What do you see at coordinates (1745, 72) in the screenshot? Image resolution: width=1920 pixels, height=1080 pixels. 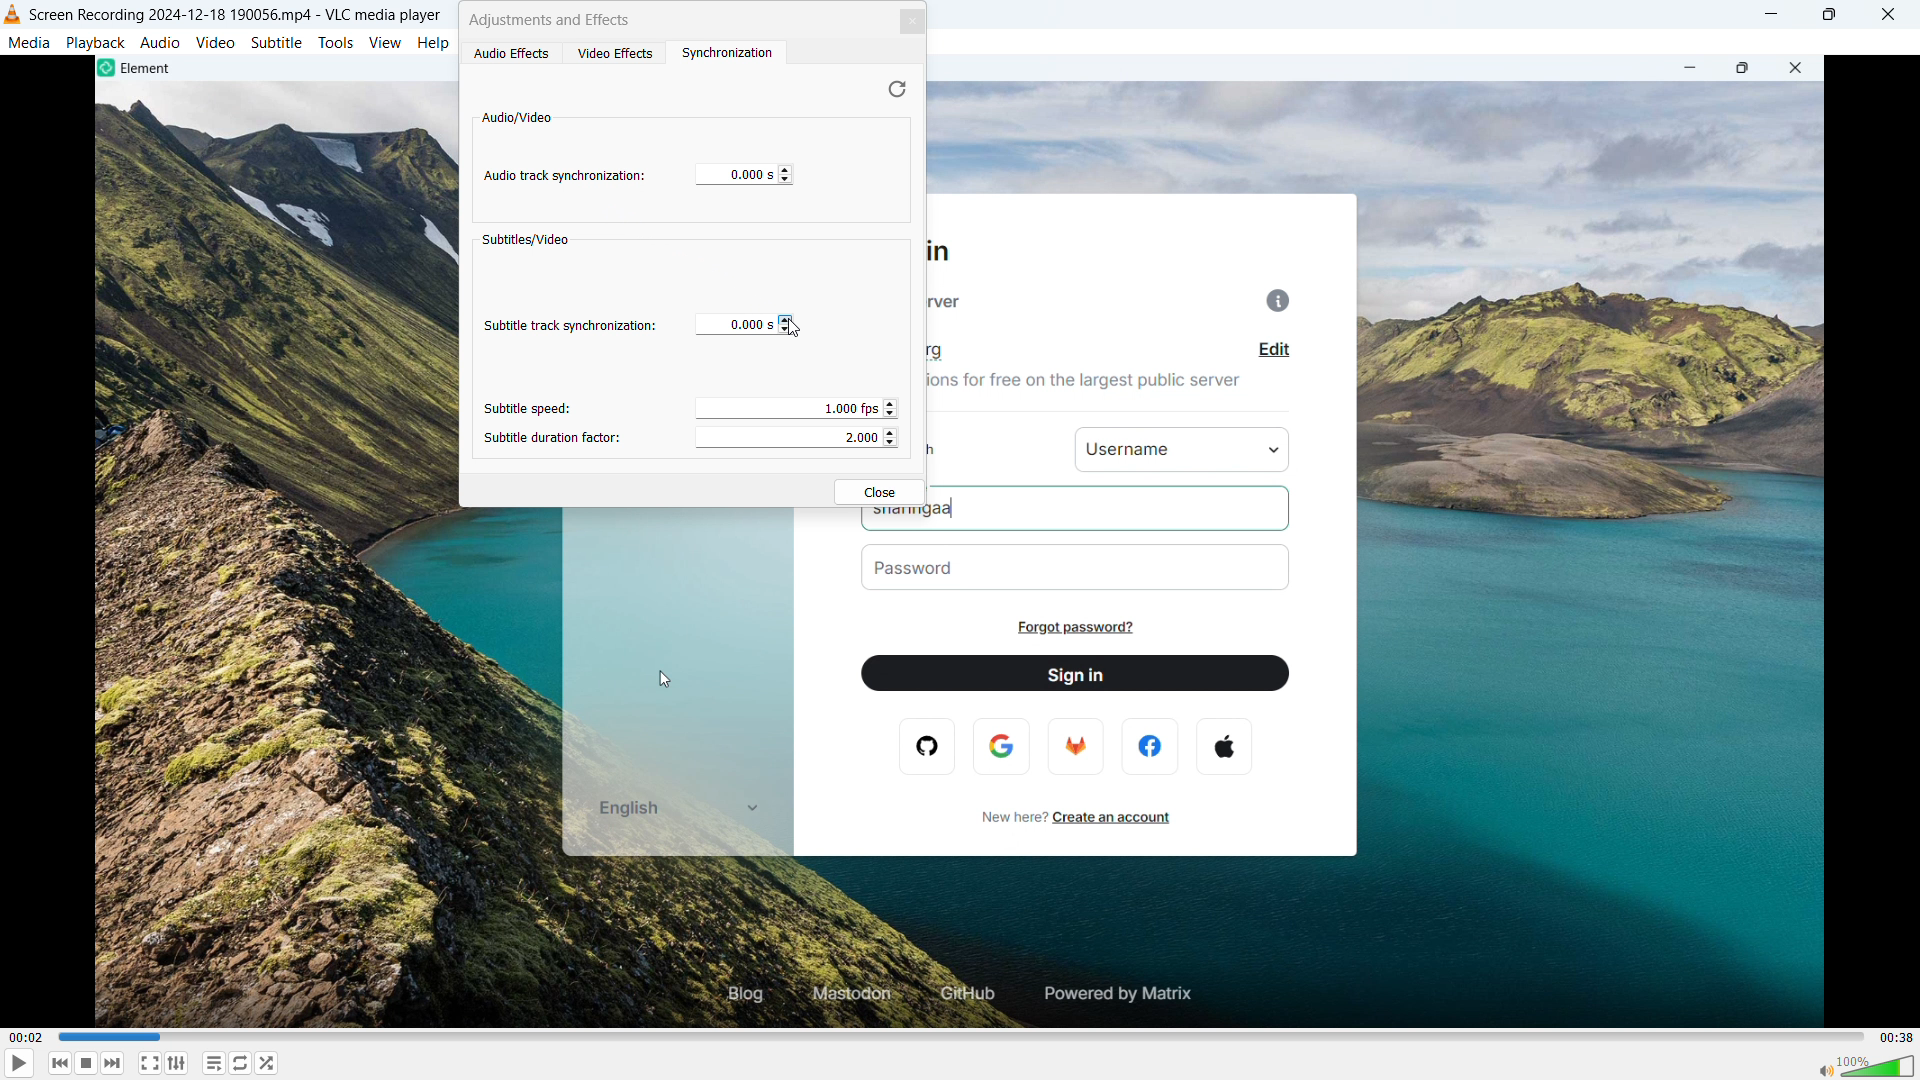 I see `maximize` at bounding box center [1745, 72].